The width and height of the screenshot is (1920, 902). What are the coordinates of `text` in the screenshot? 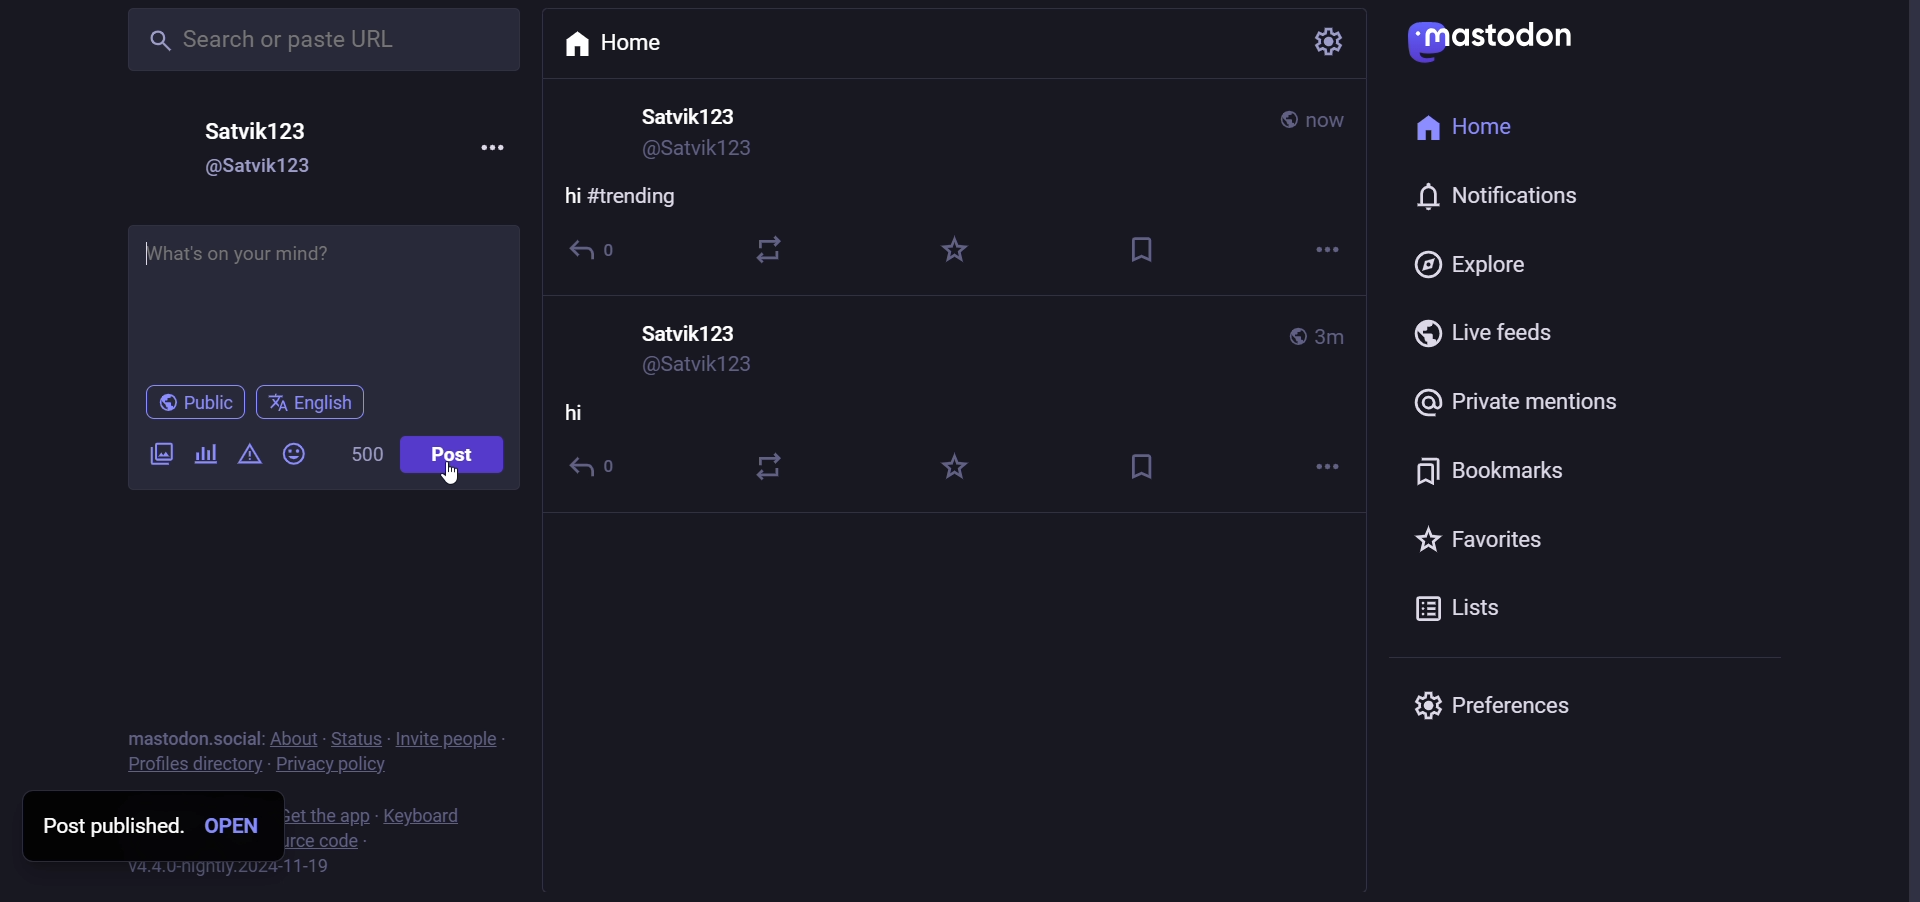 It's located at (168, 738).